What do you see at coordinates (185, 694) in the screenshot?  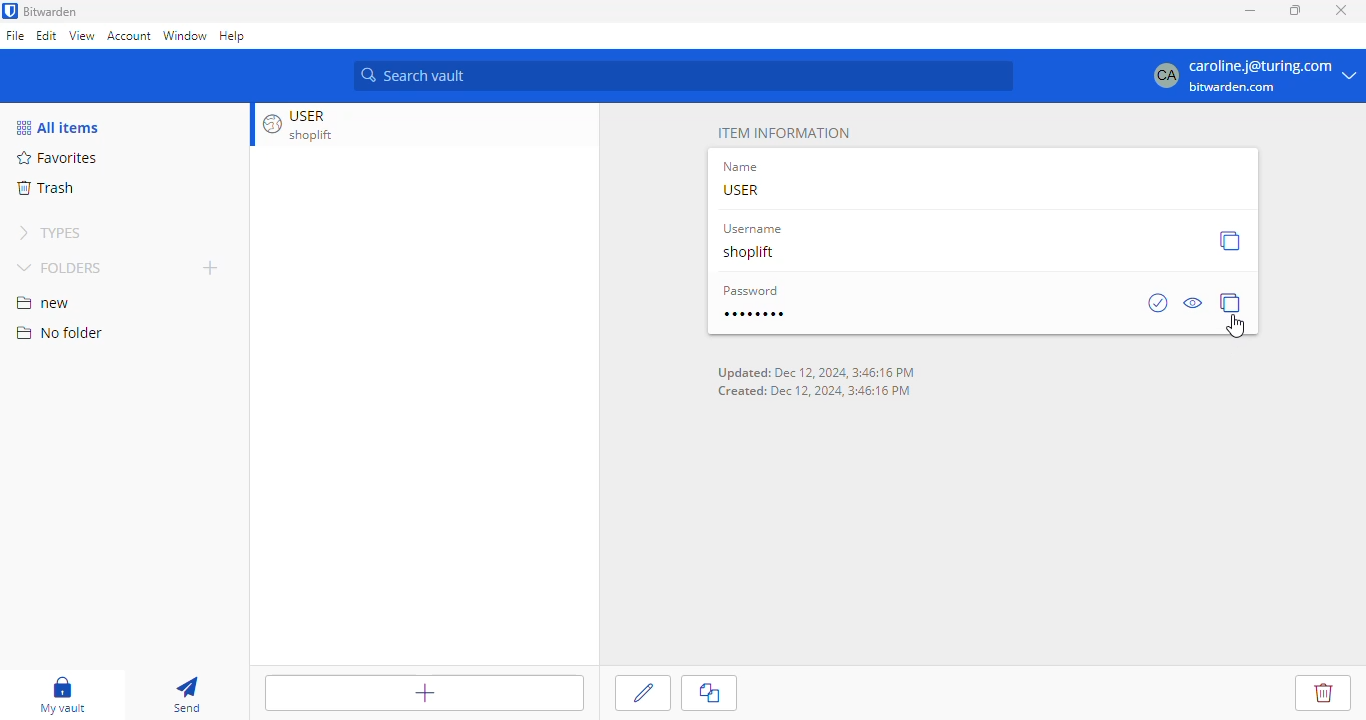 I see `send` at bounding box center [185, 694].